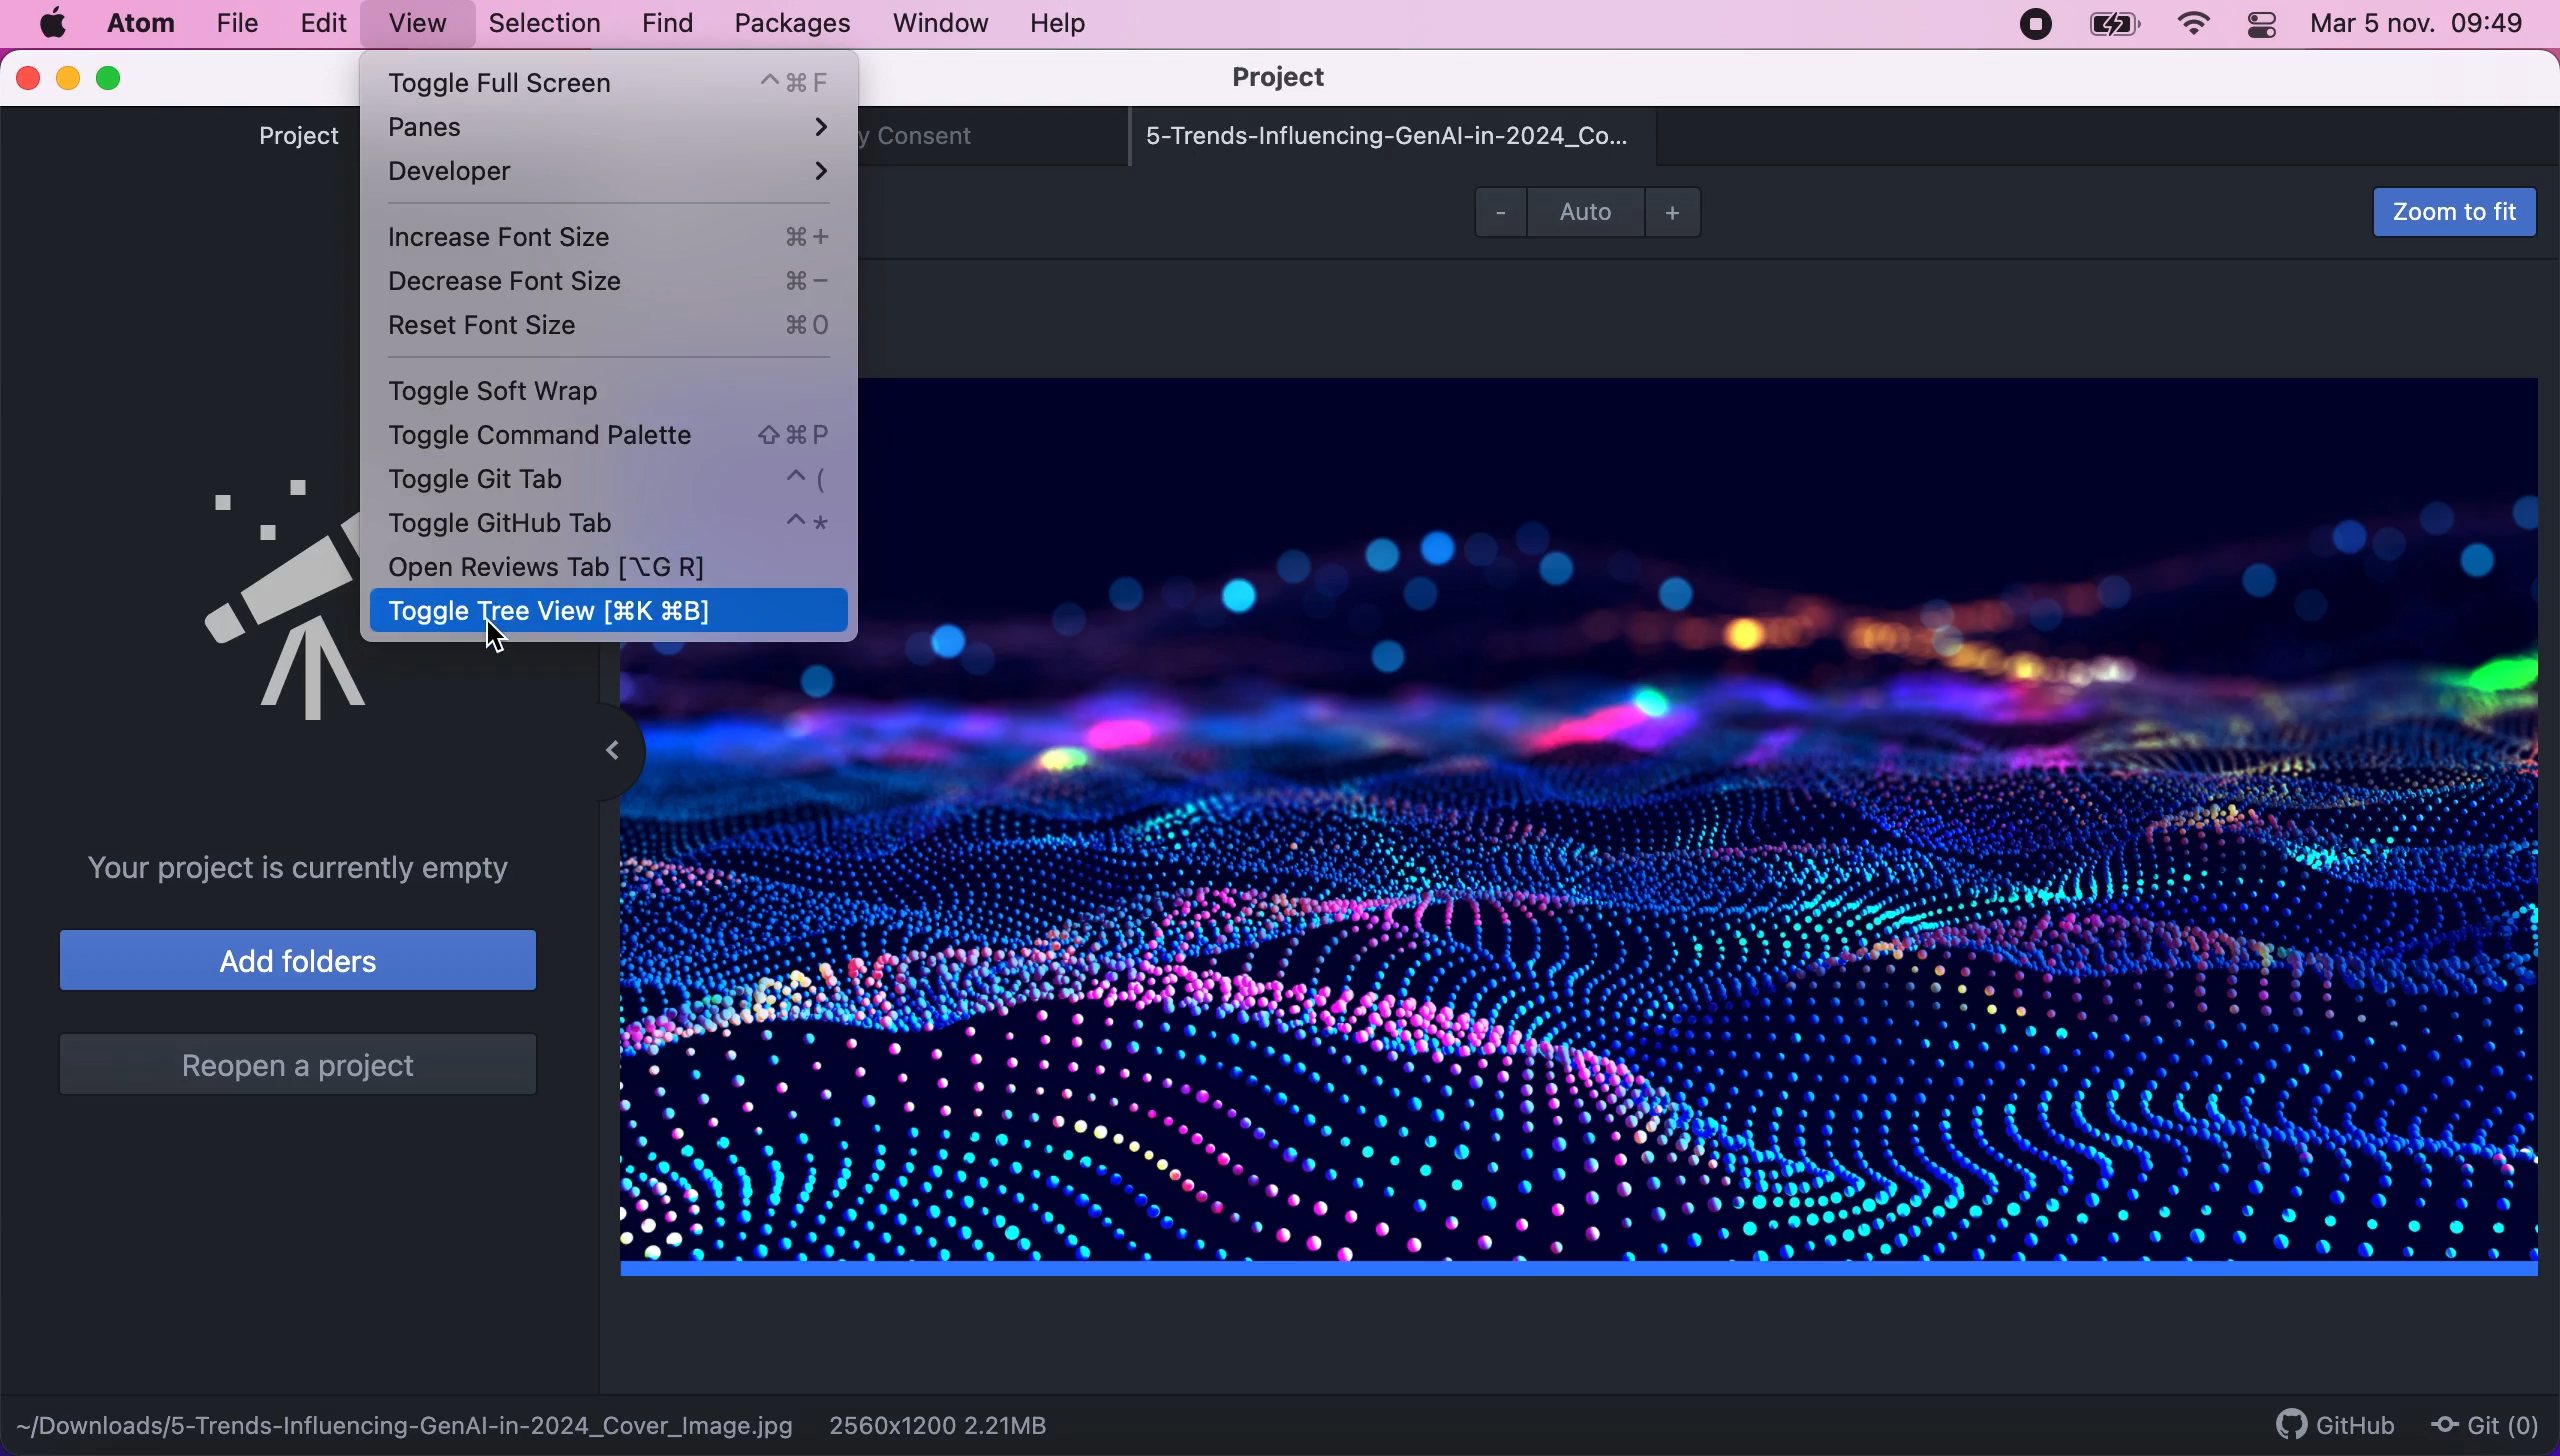 This screenshot has width=2560, height=1456. I want to click on add folders, so click(312, 961).